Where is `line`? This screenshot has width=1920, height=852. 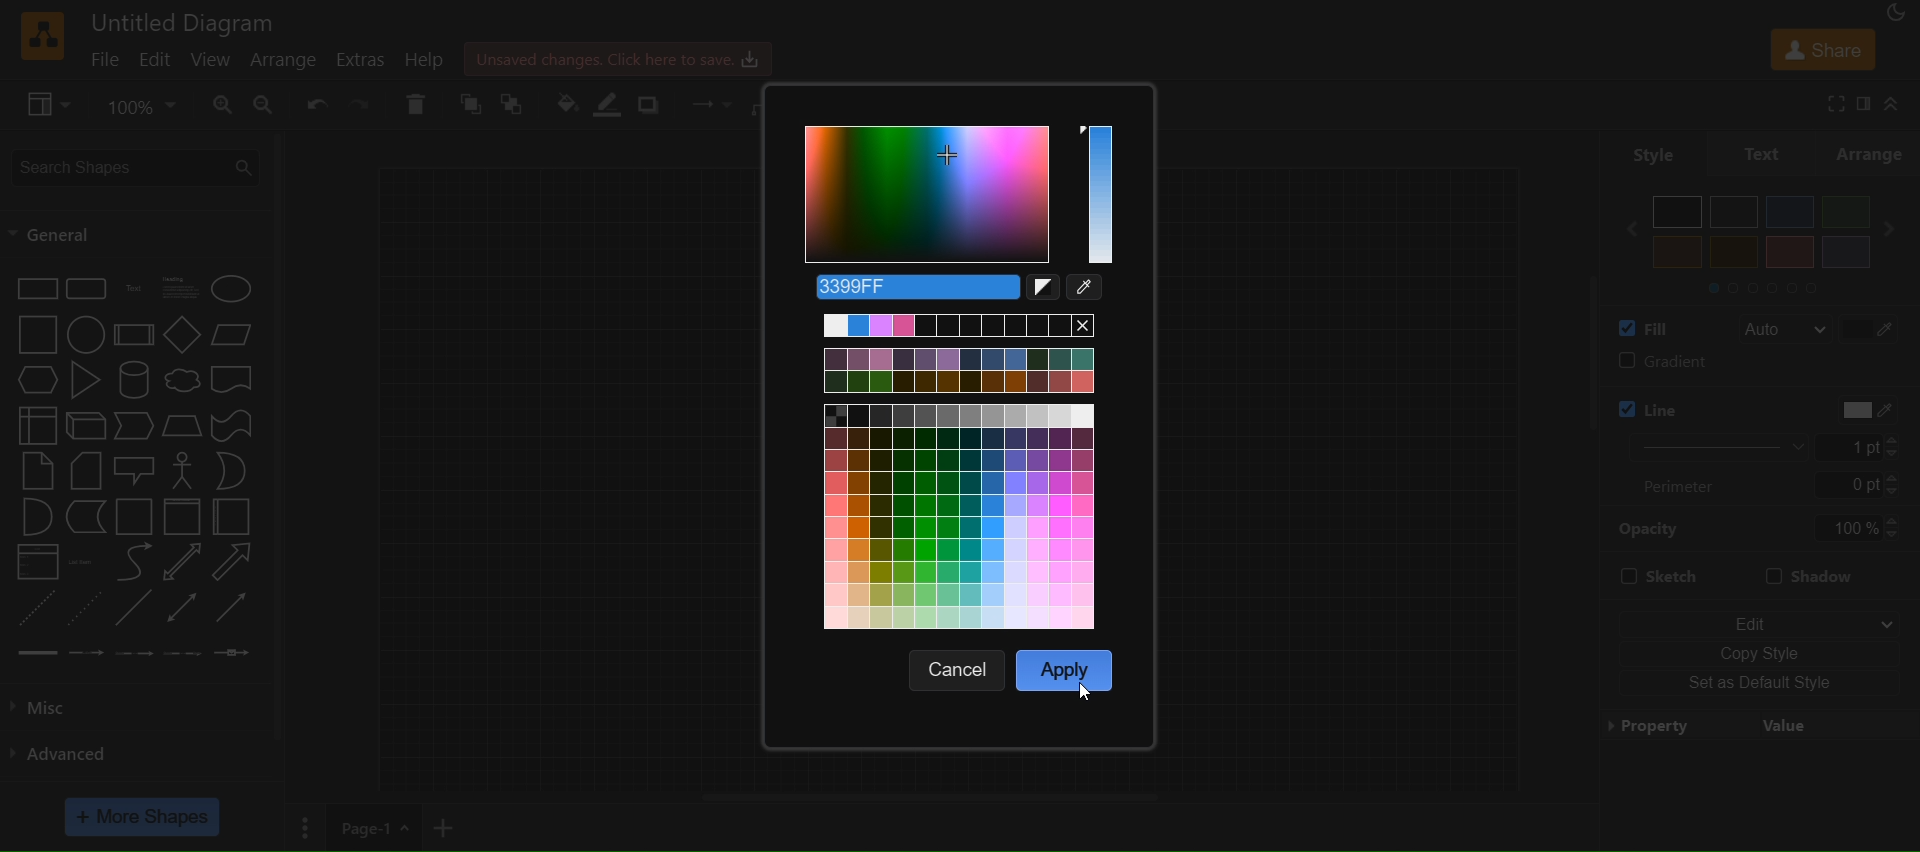 line is located at coordinates (133, 610).